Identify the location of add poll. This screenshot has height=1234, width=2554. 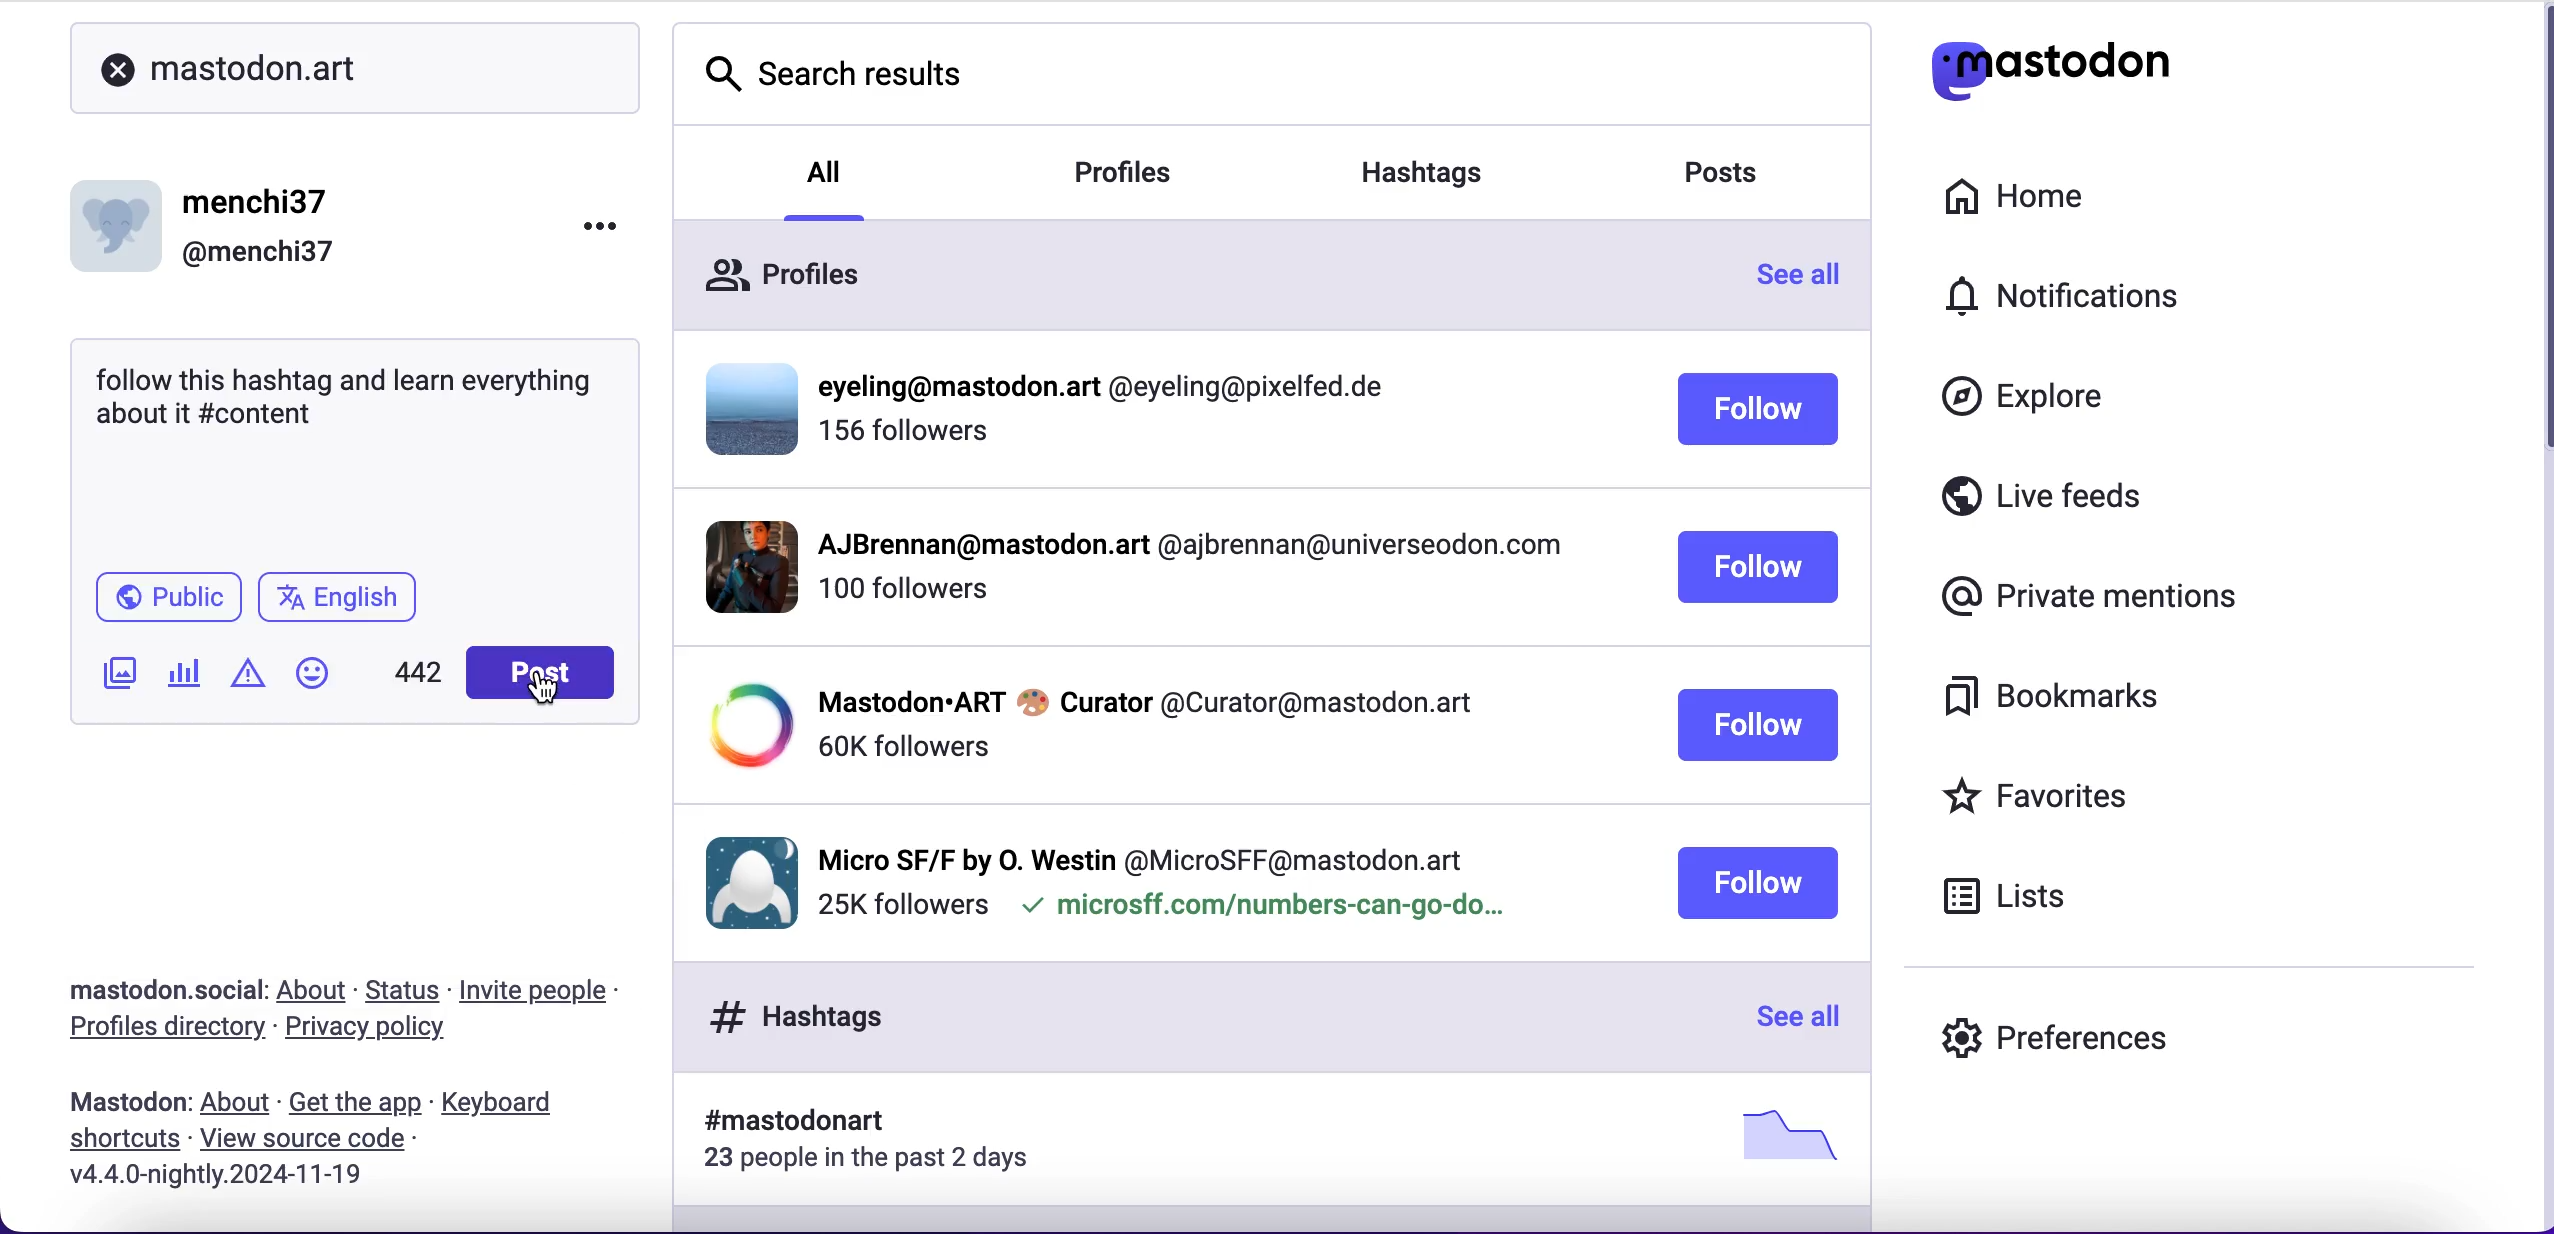
(185, 676).